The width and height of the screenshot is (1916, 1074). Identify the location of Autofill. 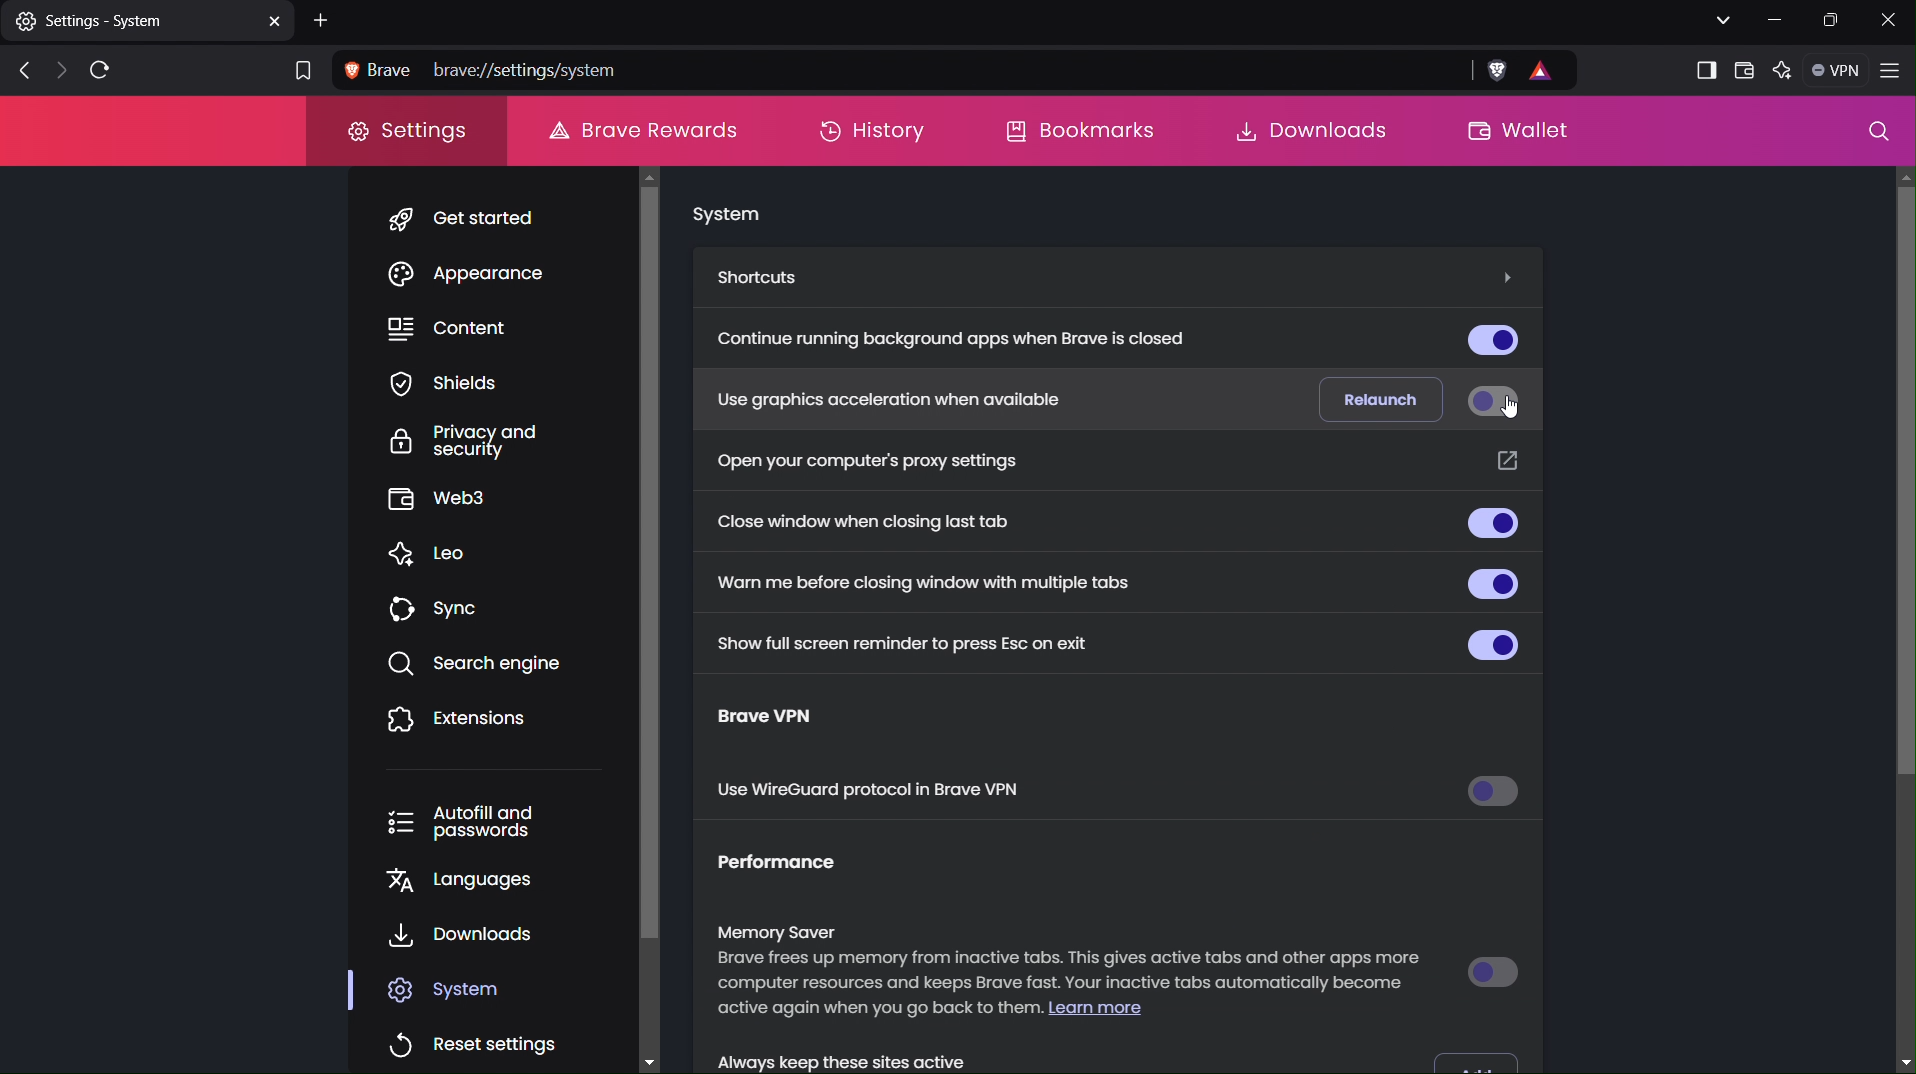
(480, 822).